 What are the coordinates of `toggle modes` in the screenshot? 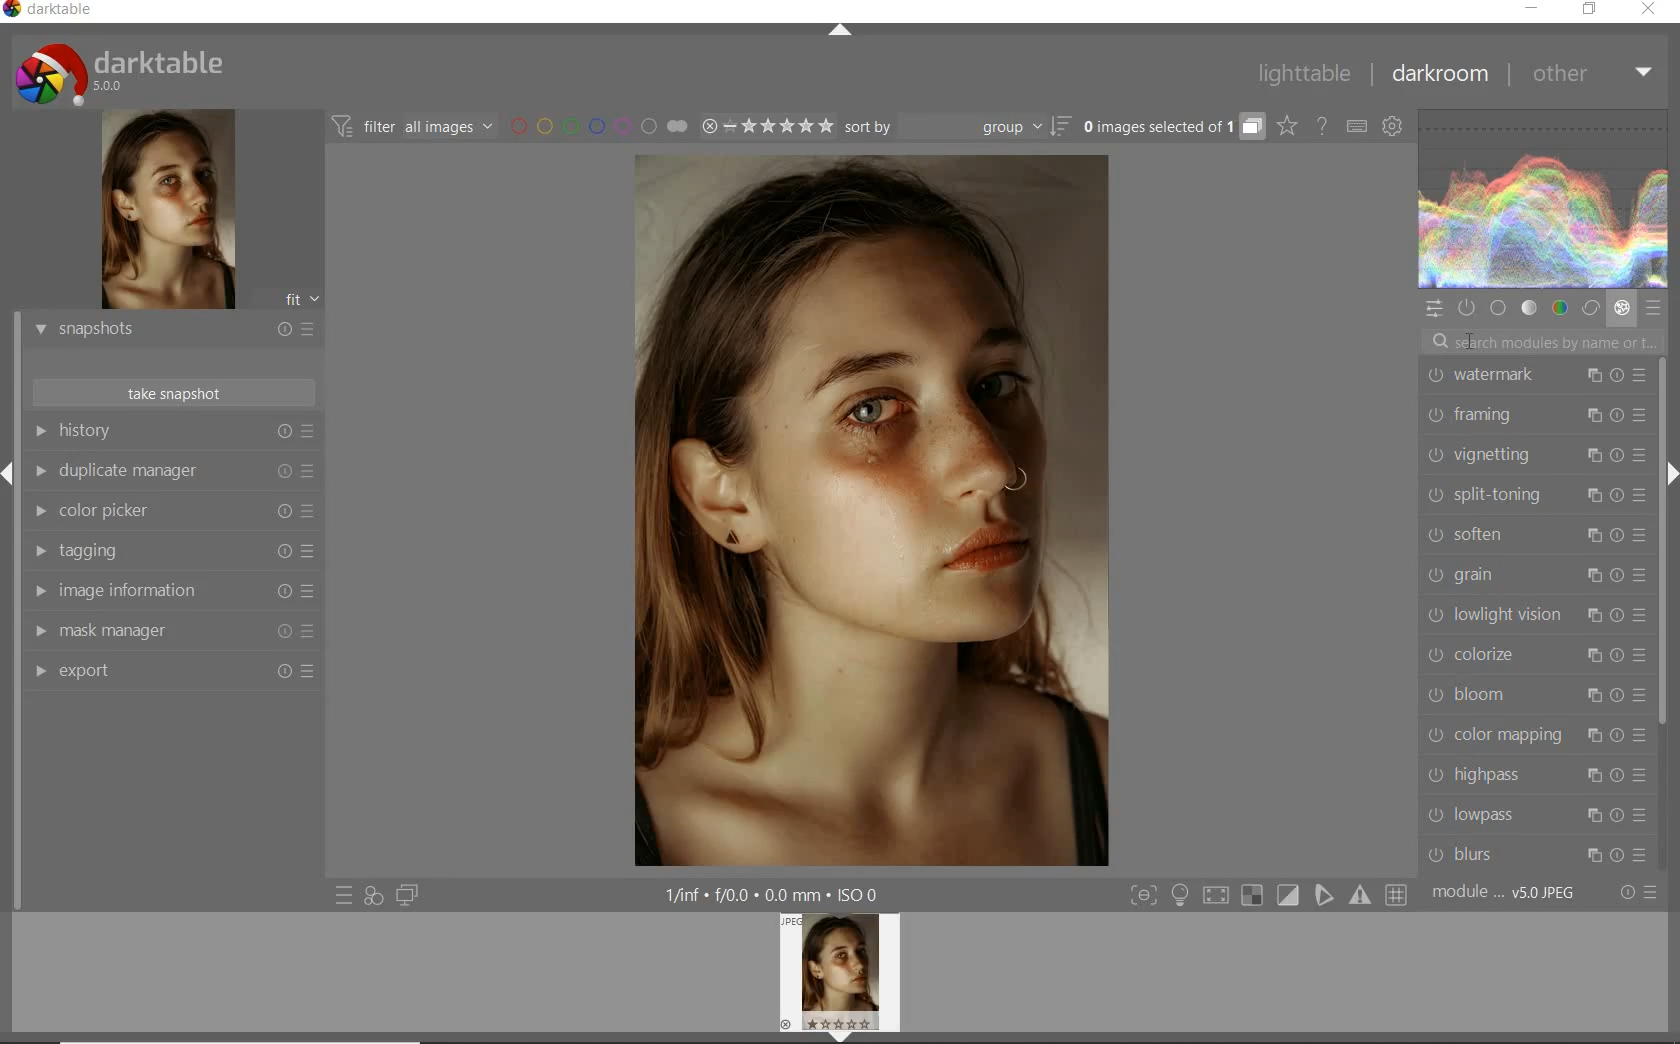 It's located at (1269, 897).